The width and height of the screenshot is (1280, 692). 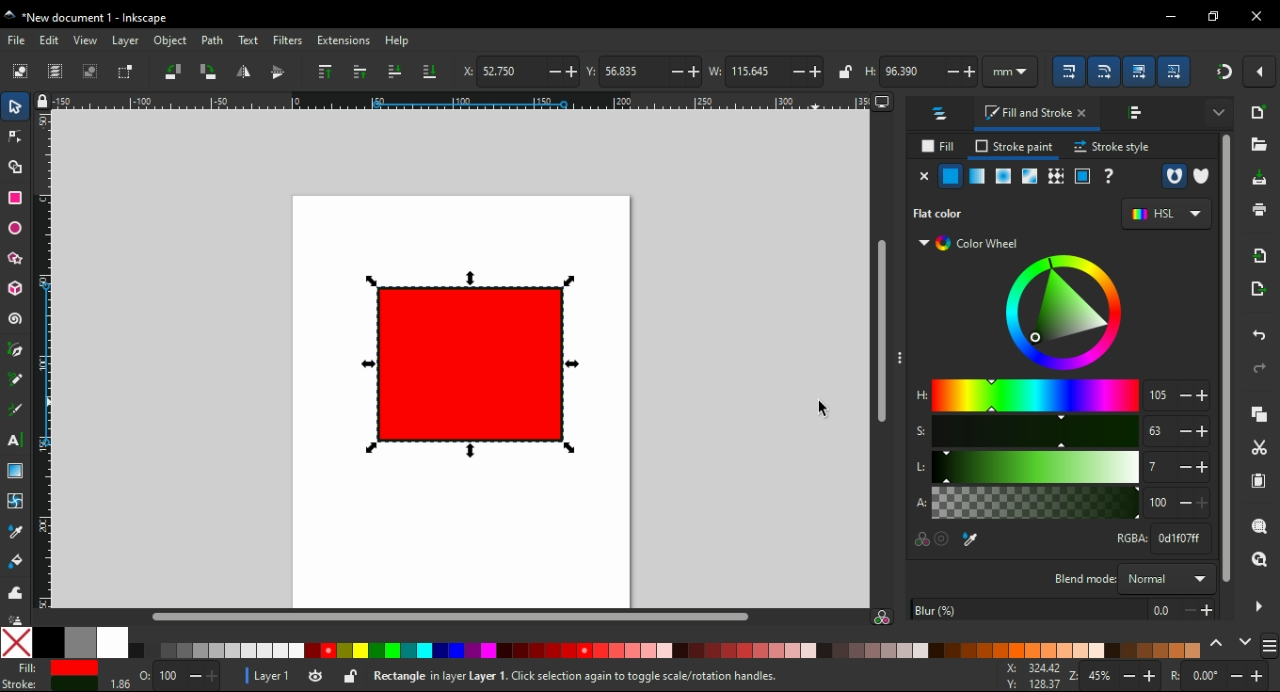 What do you see at coordinates (1258, 110) in the screenshot?
I see `new` at bounding box center [1258, 110].